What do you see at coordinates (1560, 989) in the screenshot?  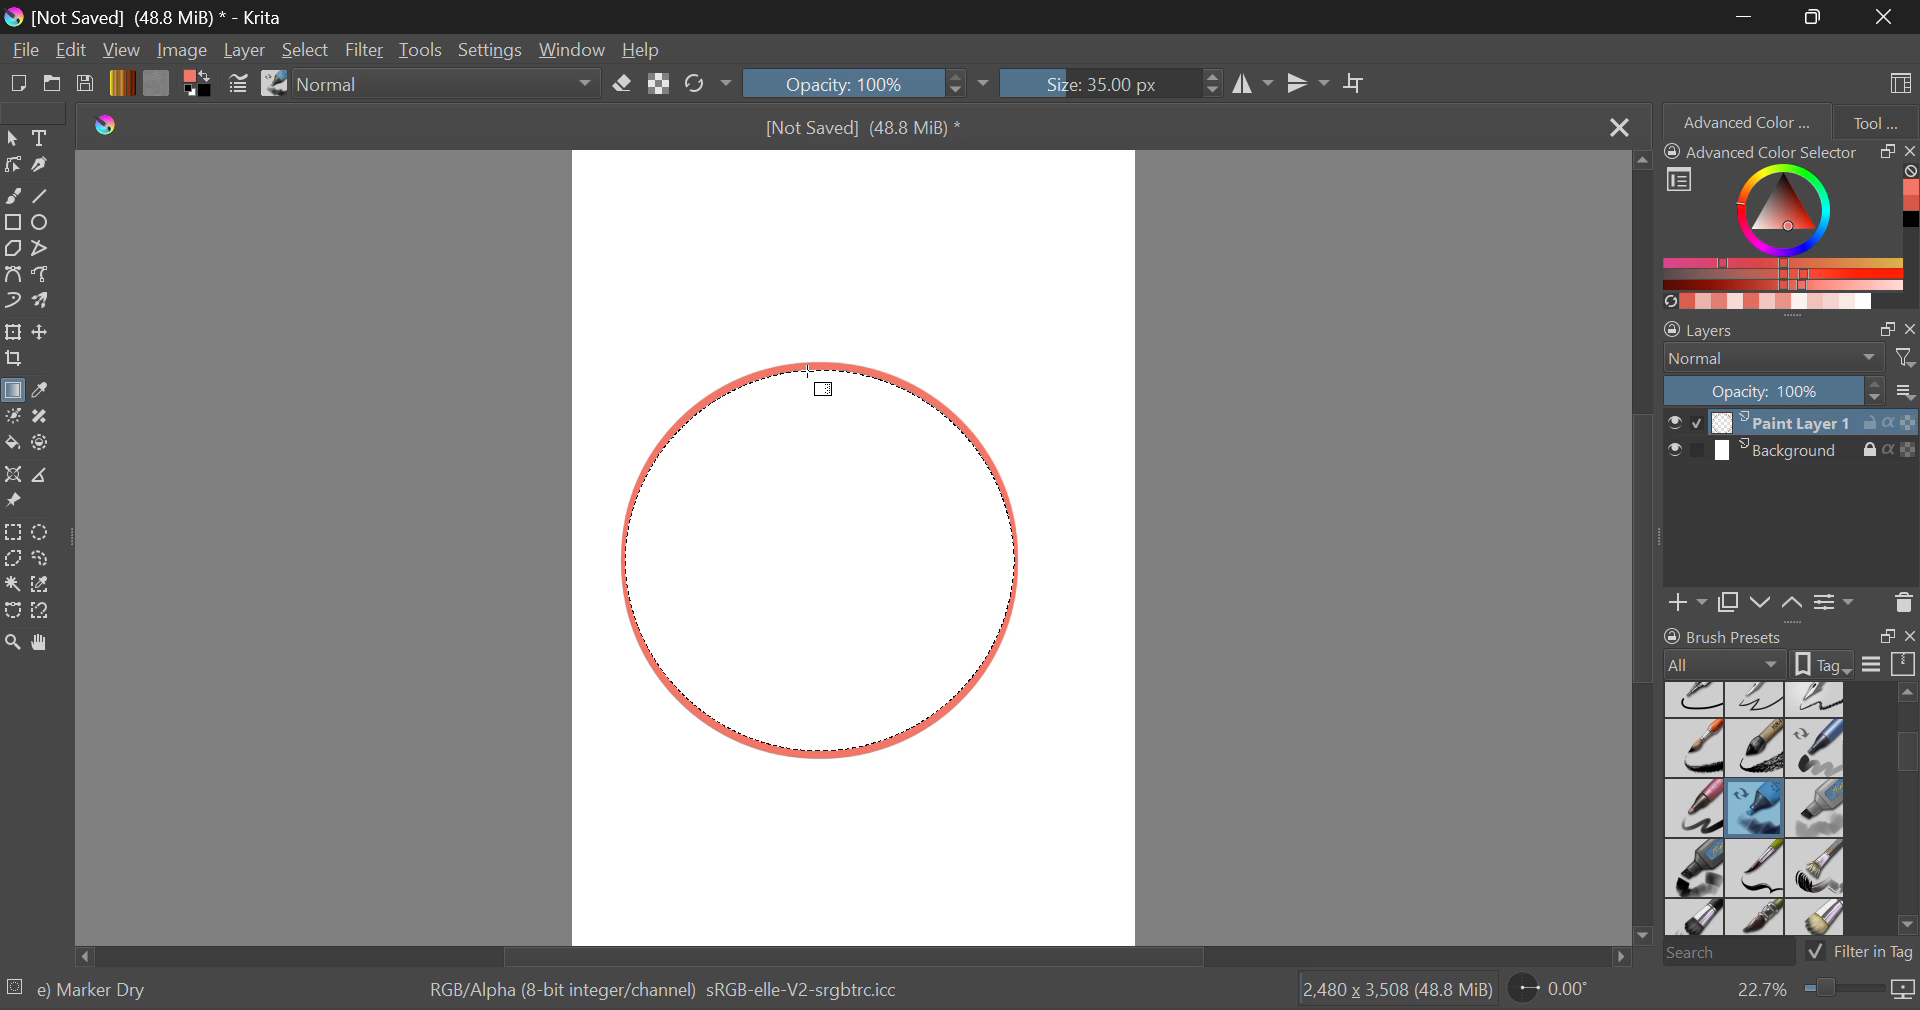 I see `Sheet Rotation` at bounding box center [1560, 989].